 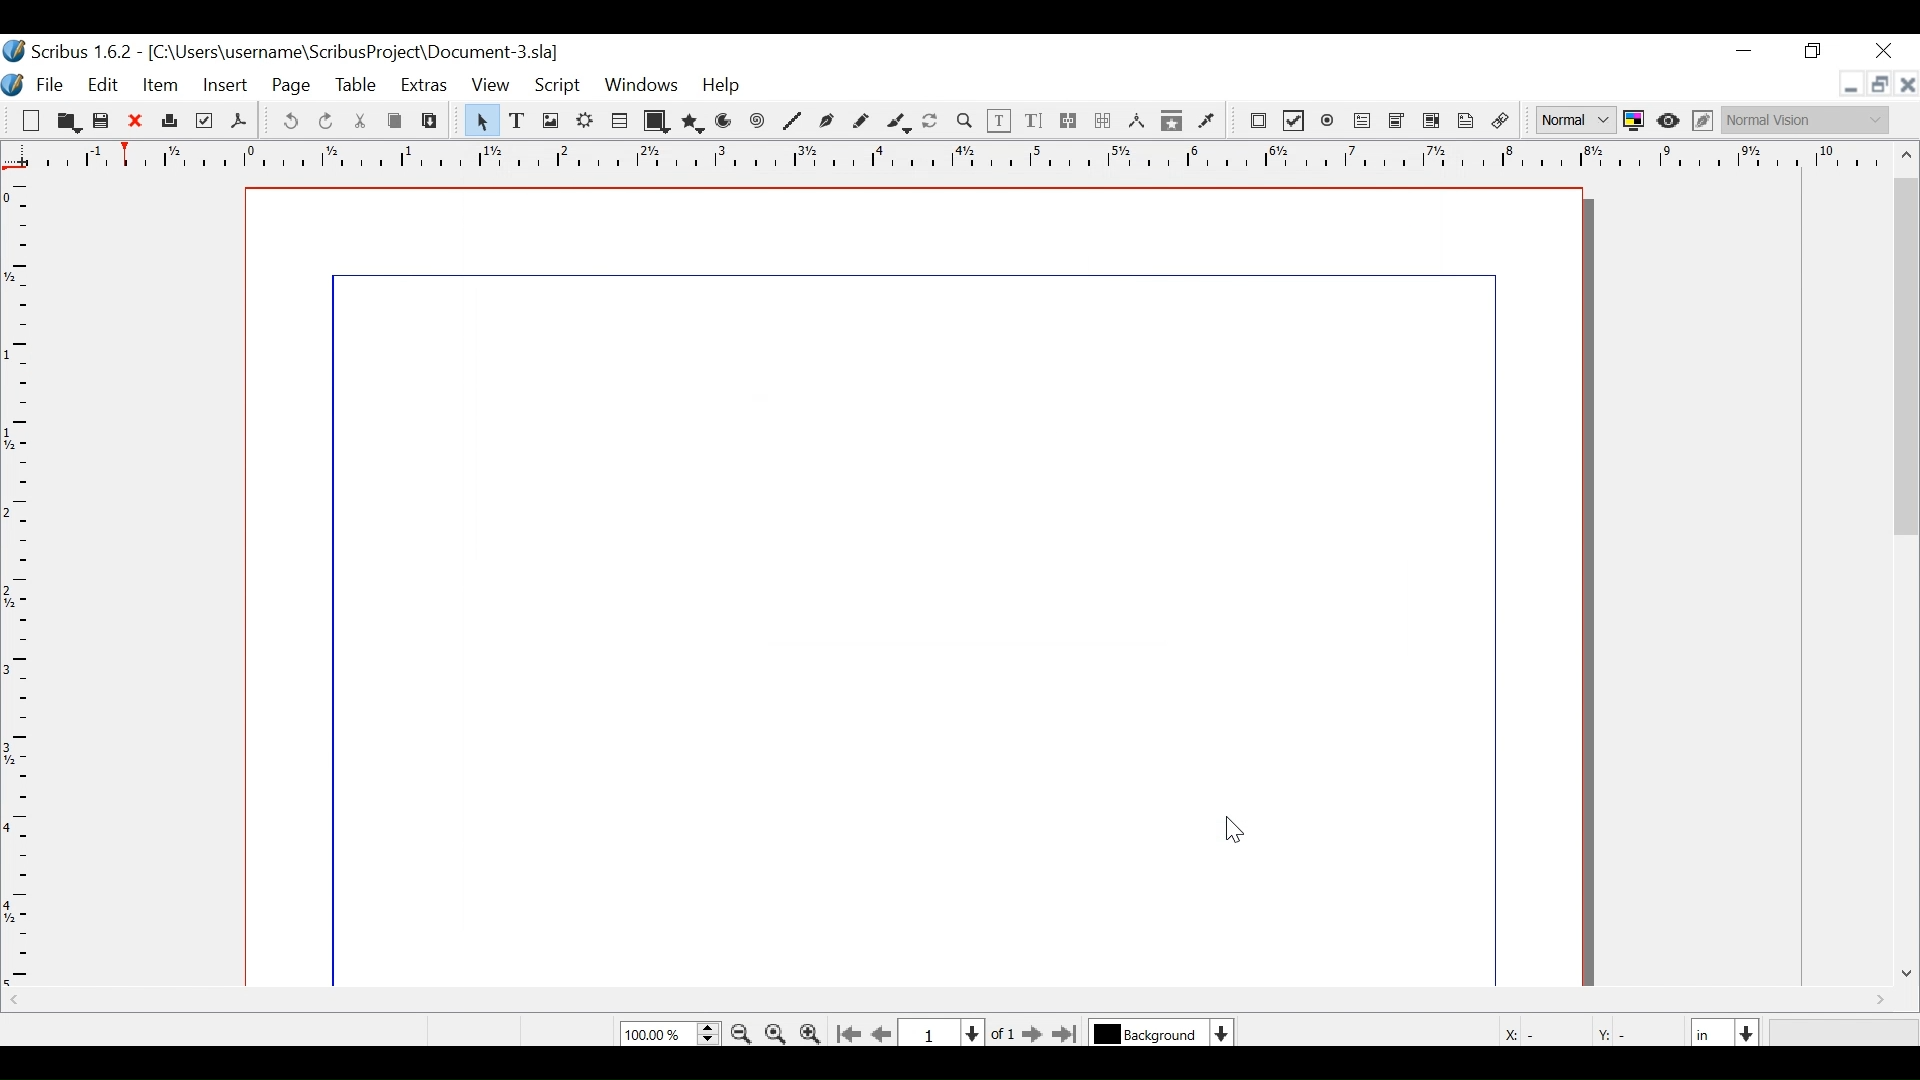 What do you see at coordinates (1747, 1030) in the screenshot?
I see `` at bounding box center [1747, 1030].